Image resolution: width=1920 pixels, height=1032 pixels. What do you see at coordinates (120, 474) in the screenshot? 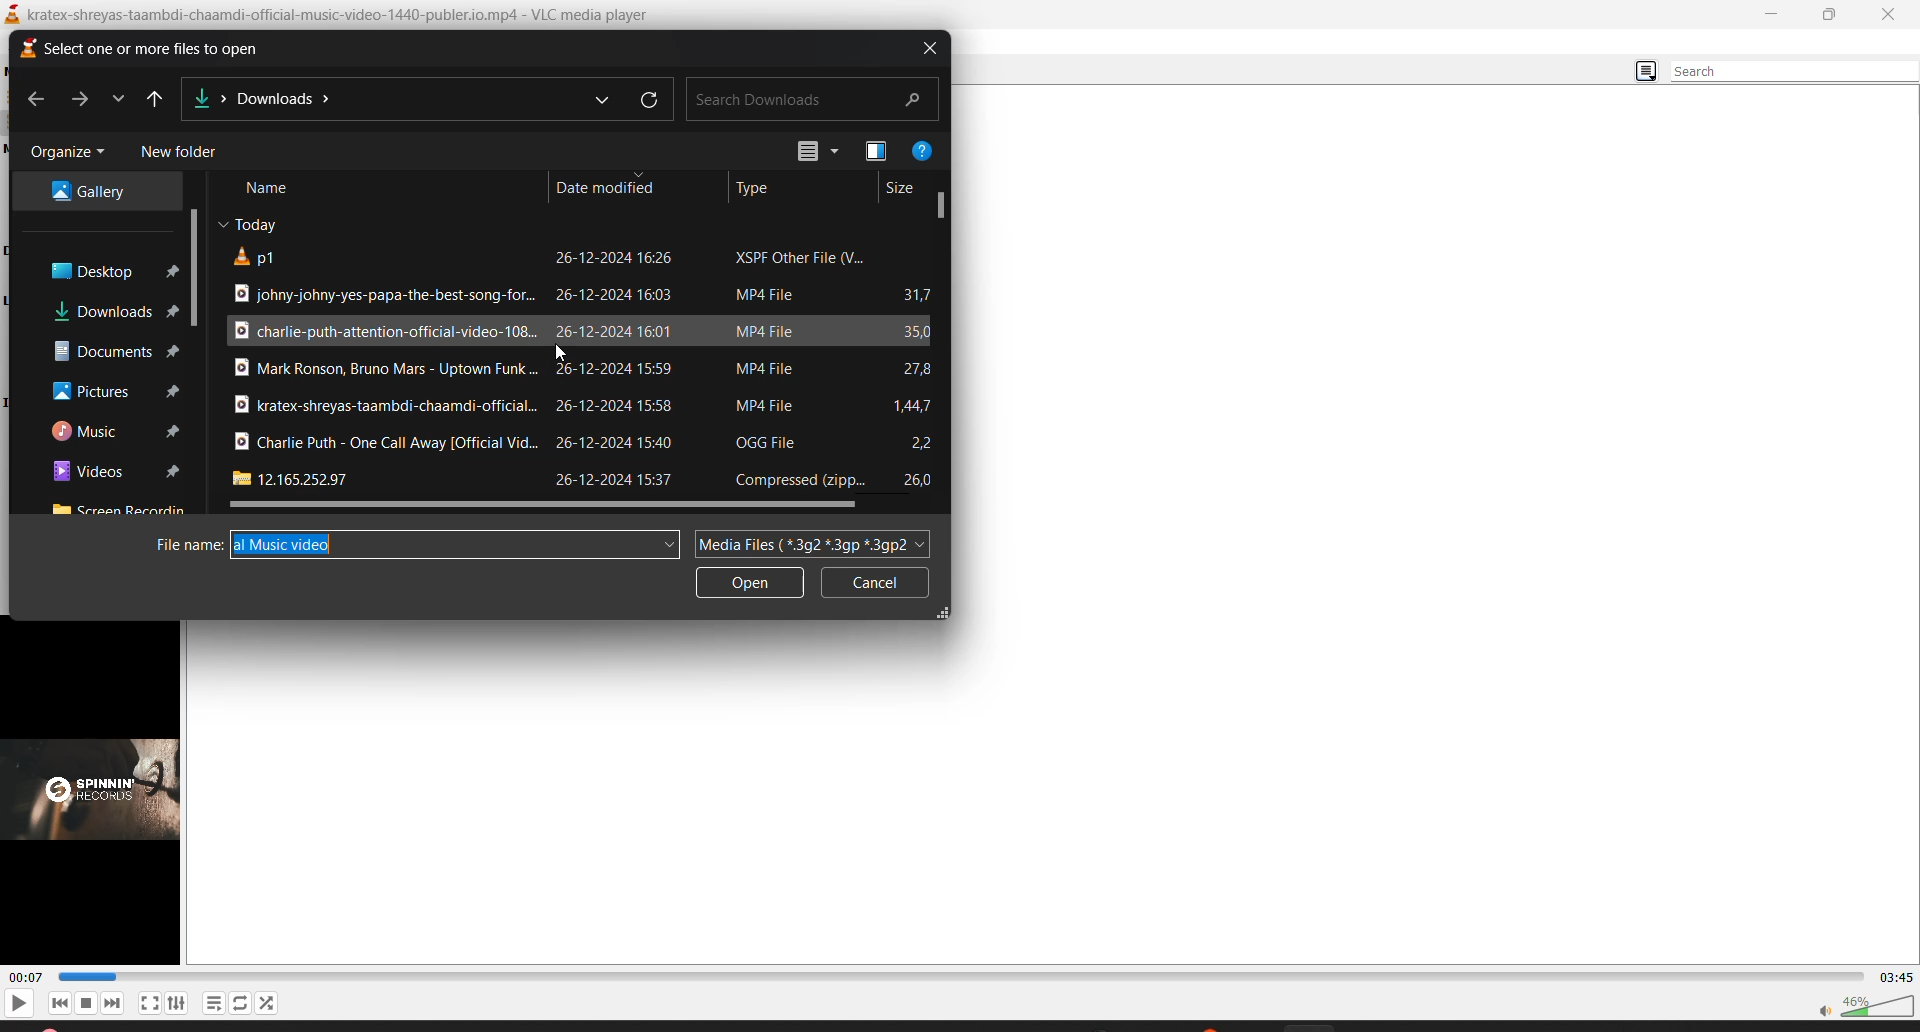
I see `videos` at bounding box center [120, 474].